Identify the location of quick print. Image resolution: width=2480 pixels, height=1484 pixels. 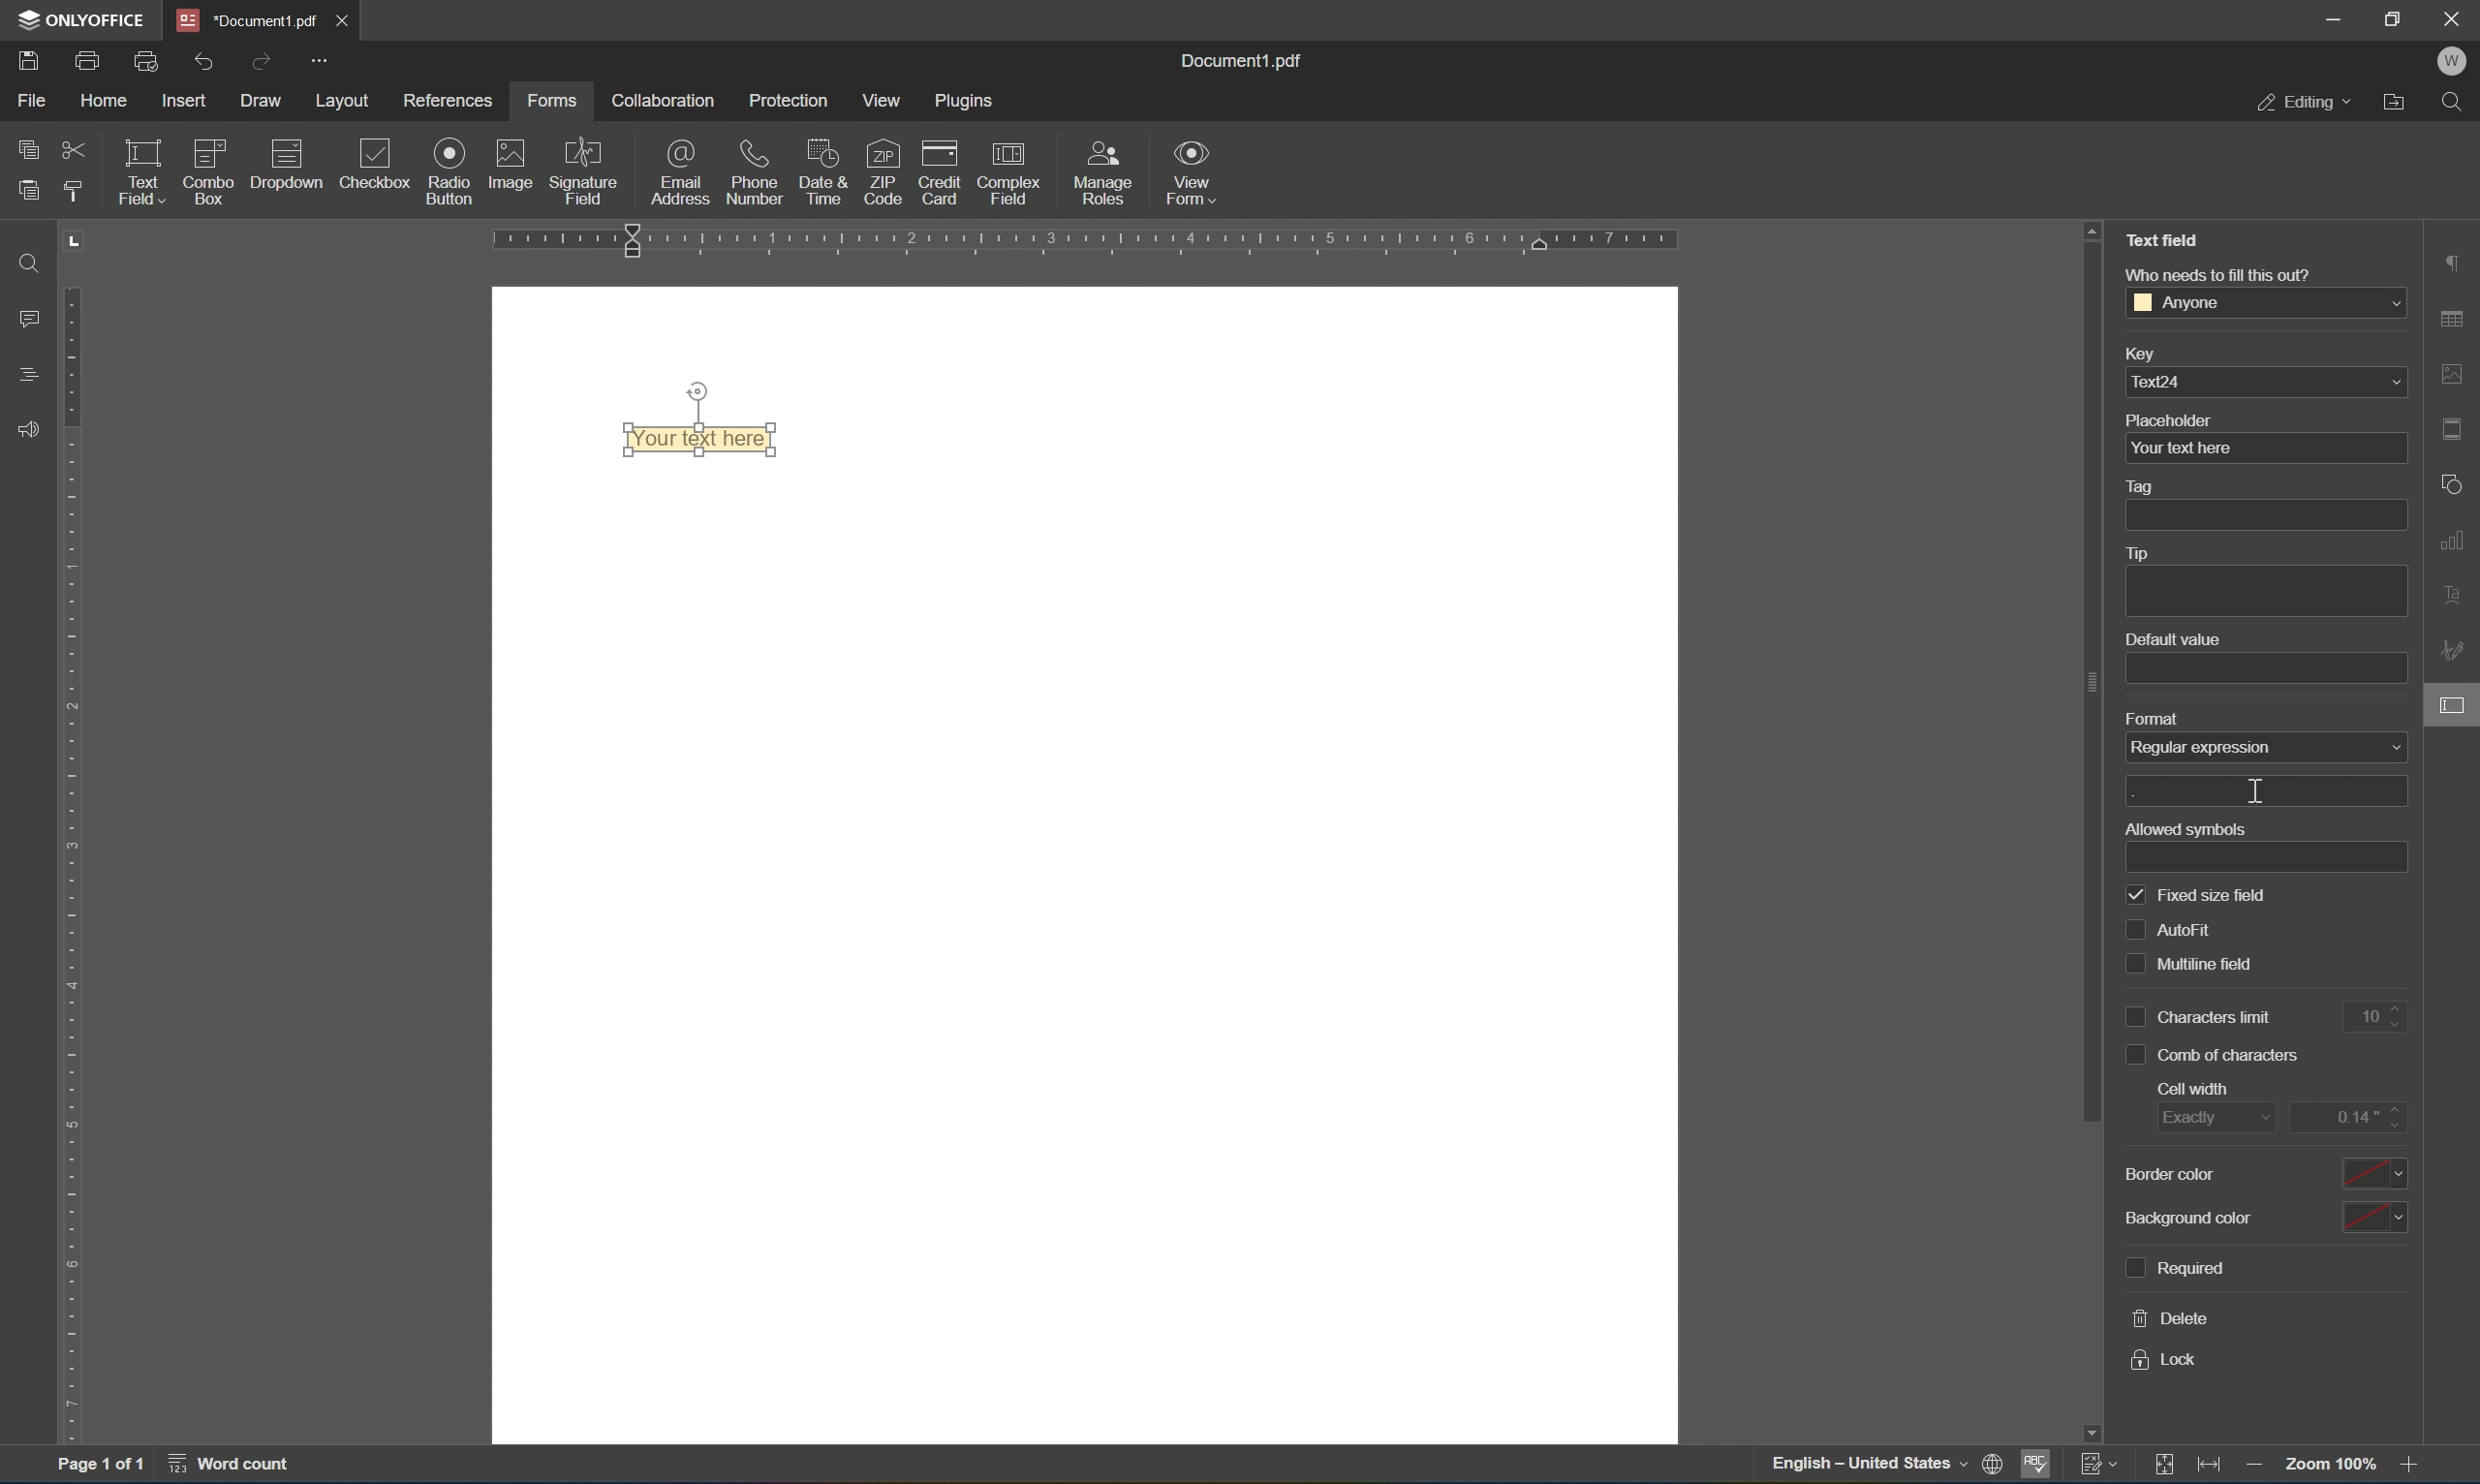
(149, 61).